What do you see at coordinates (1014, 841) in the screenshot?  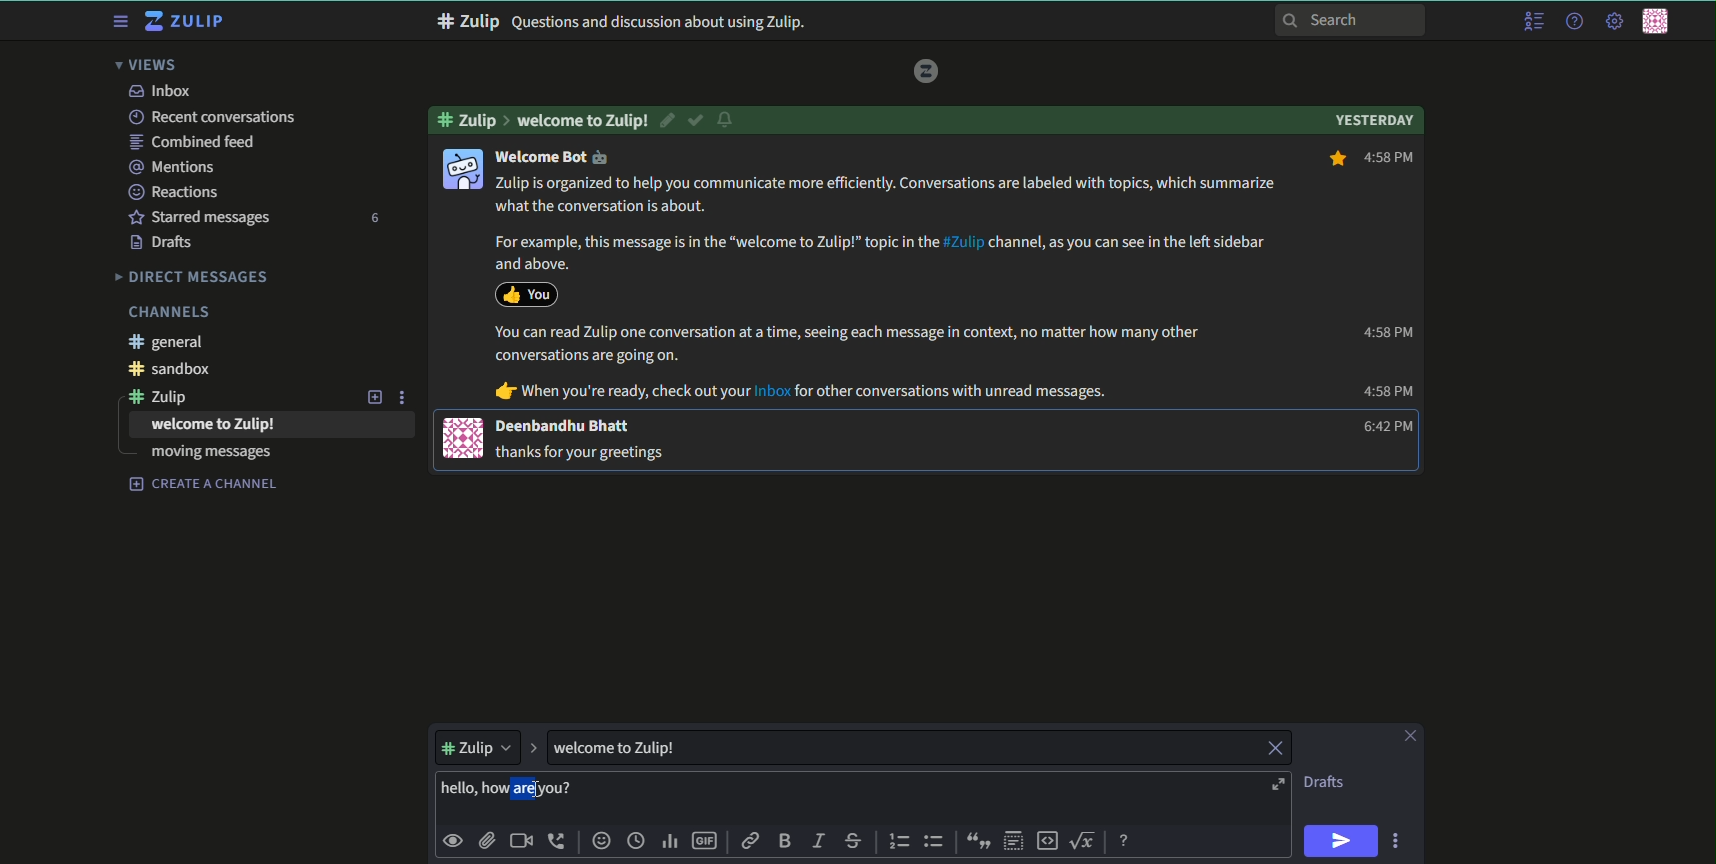 I see `spoiler` at bounding box center [1014, 841].